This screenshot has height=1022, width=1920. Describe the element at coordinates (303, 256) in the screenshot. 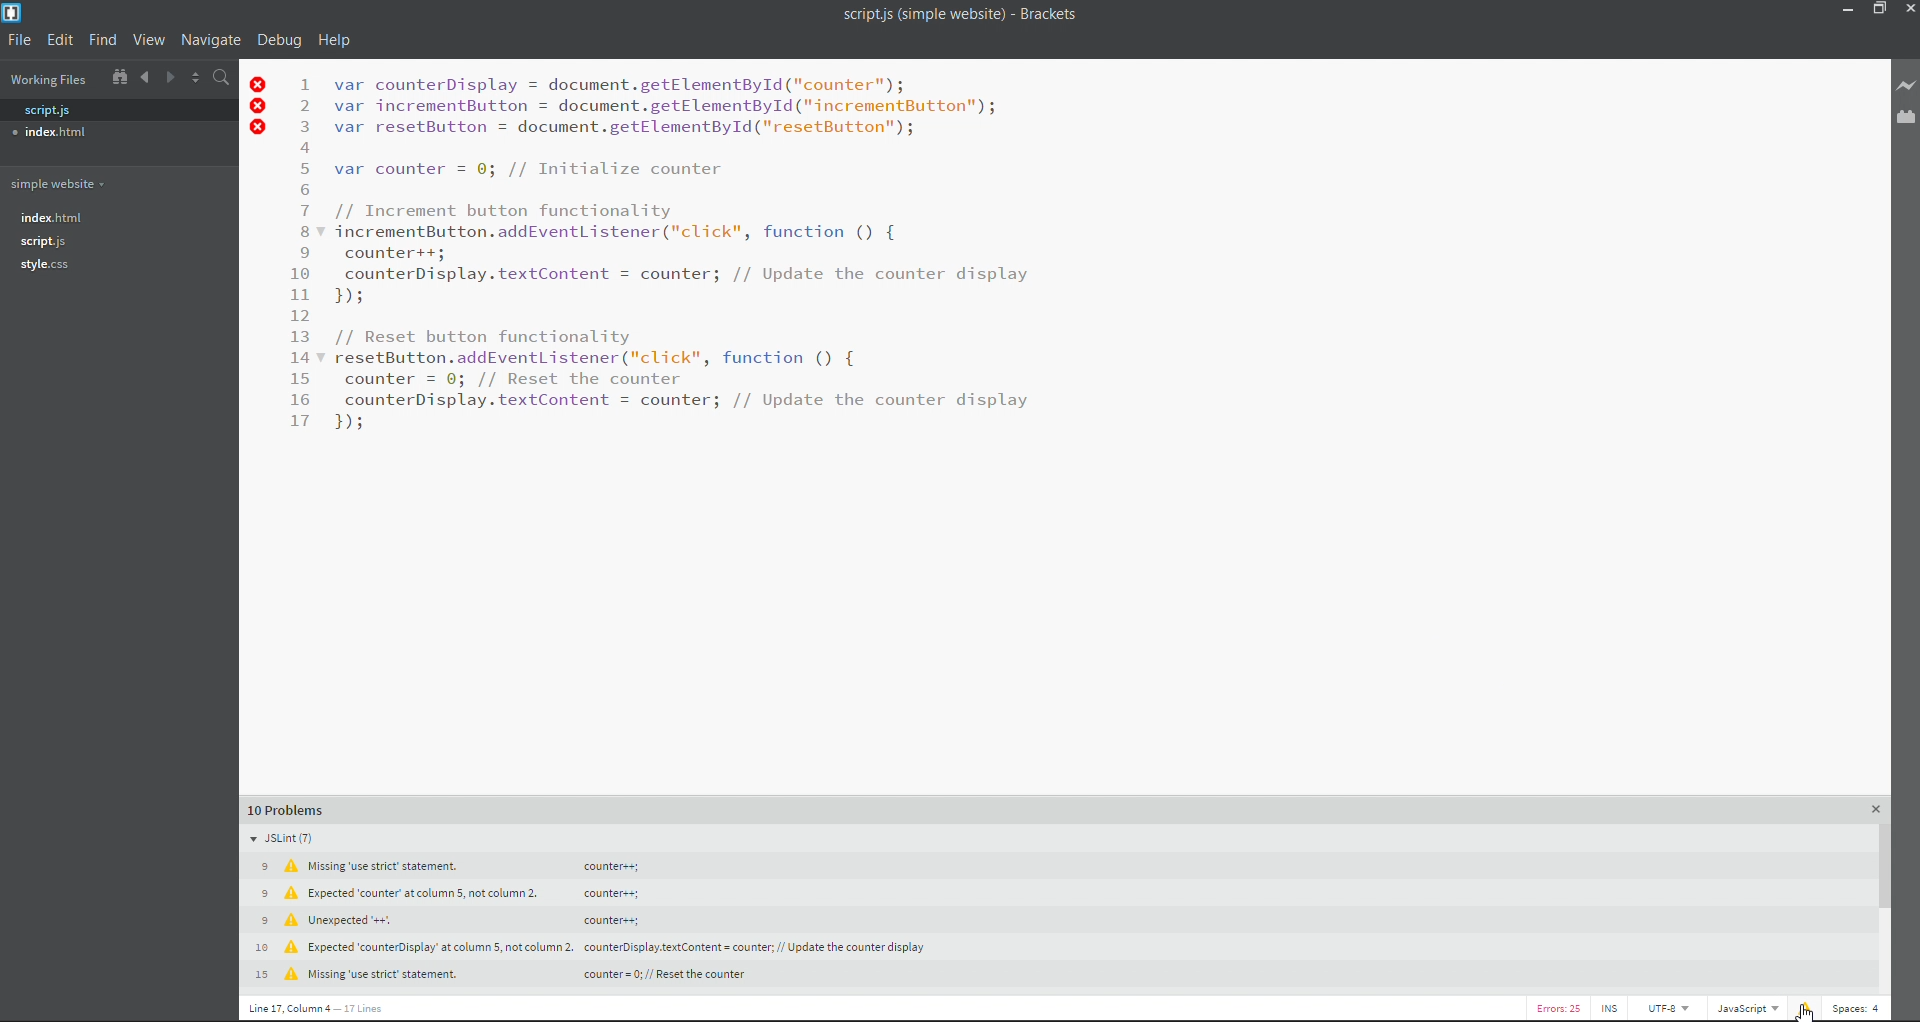

I see `line number` at that location.